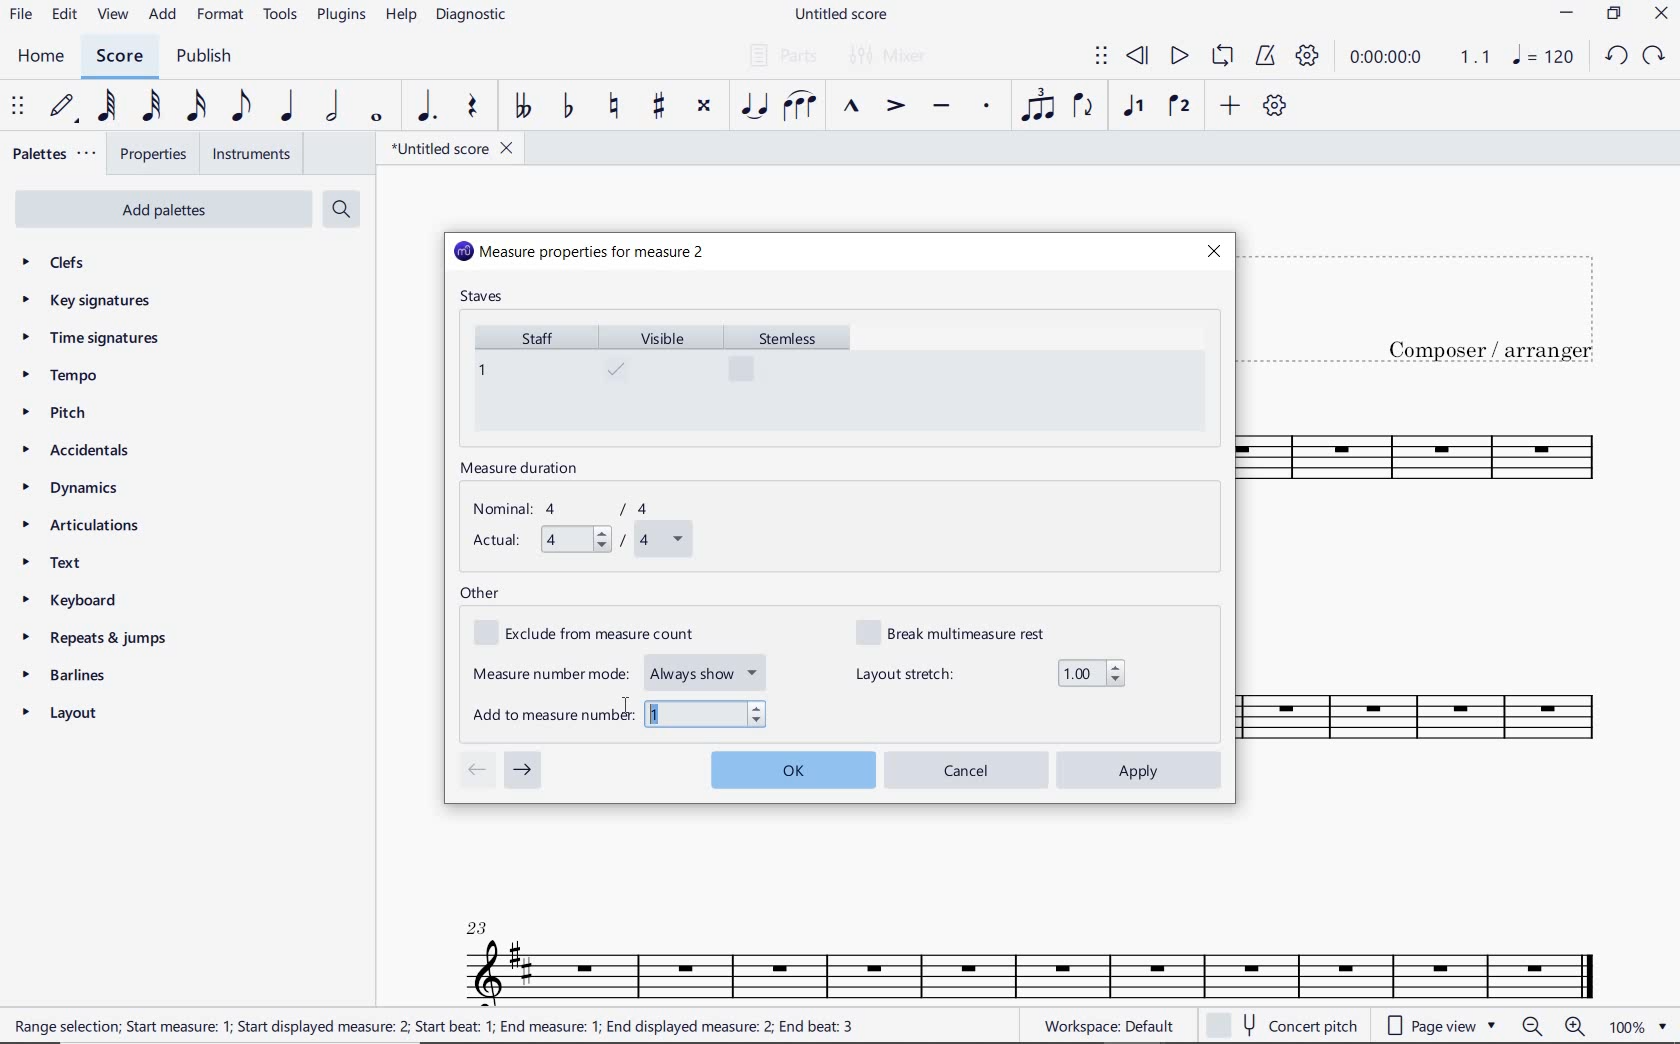 The image size is (1680, 1044). What do you see at coordinates (85, 450) in the screenshot?
I see `ACCIDENTALS` at bounding box center [85, 450].